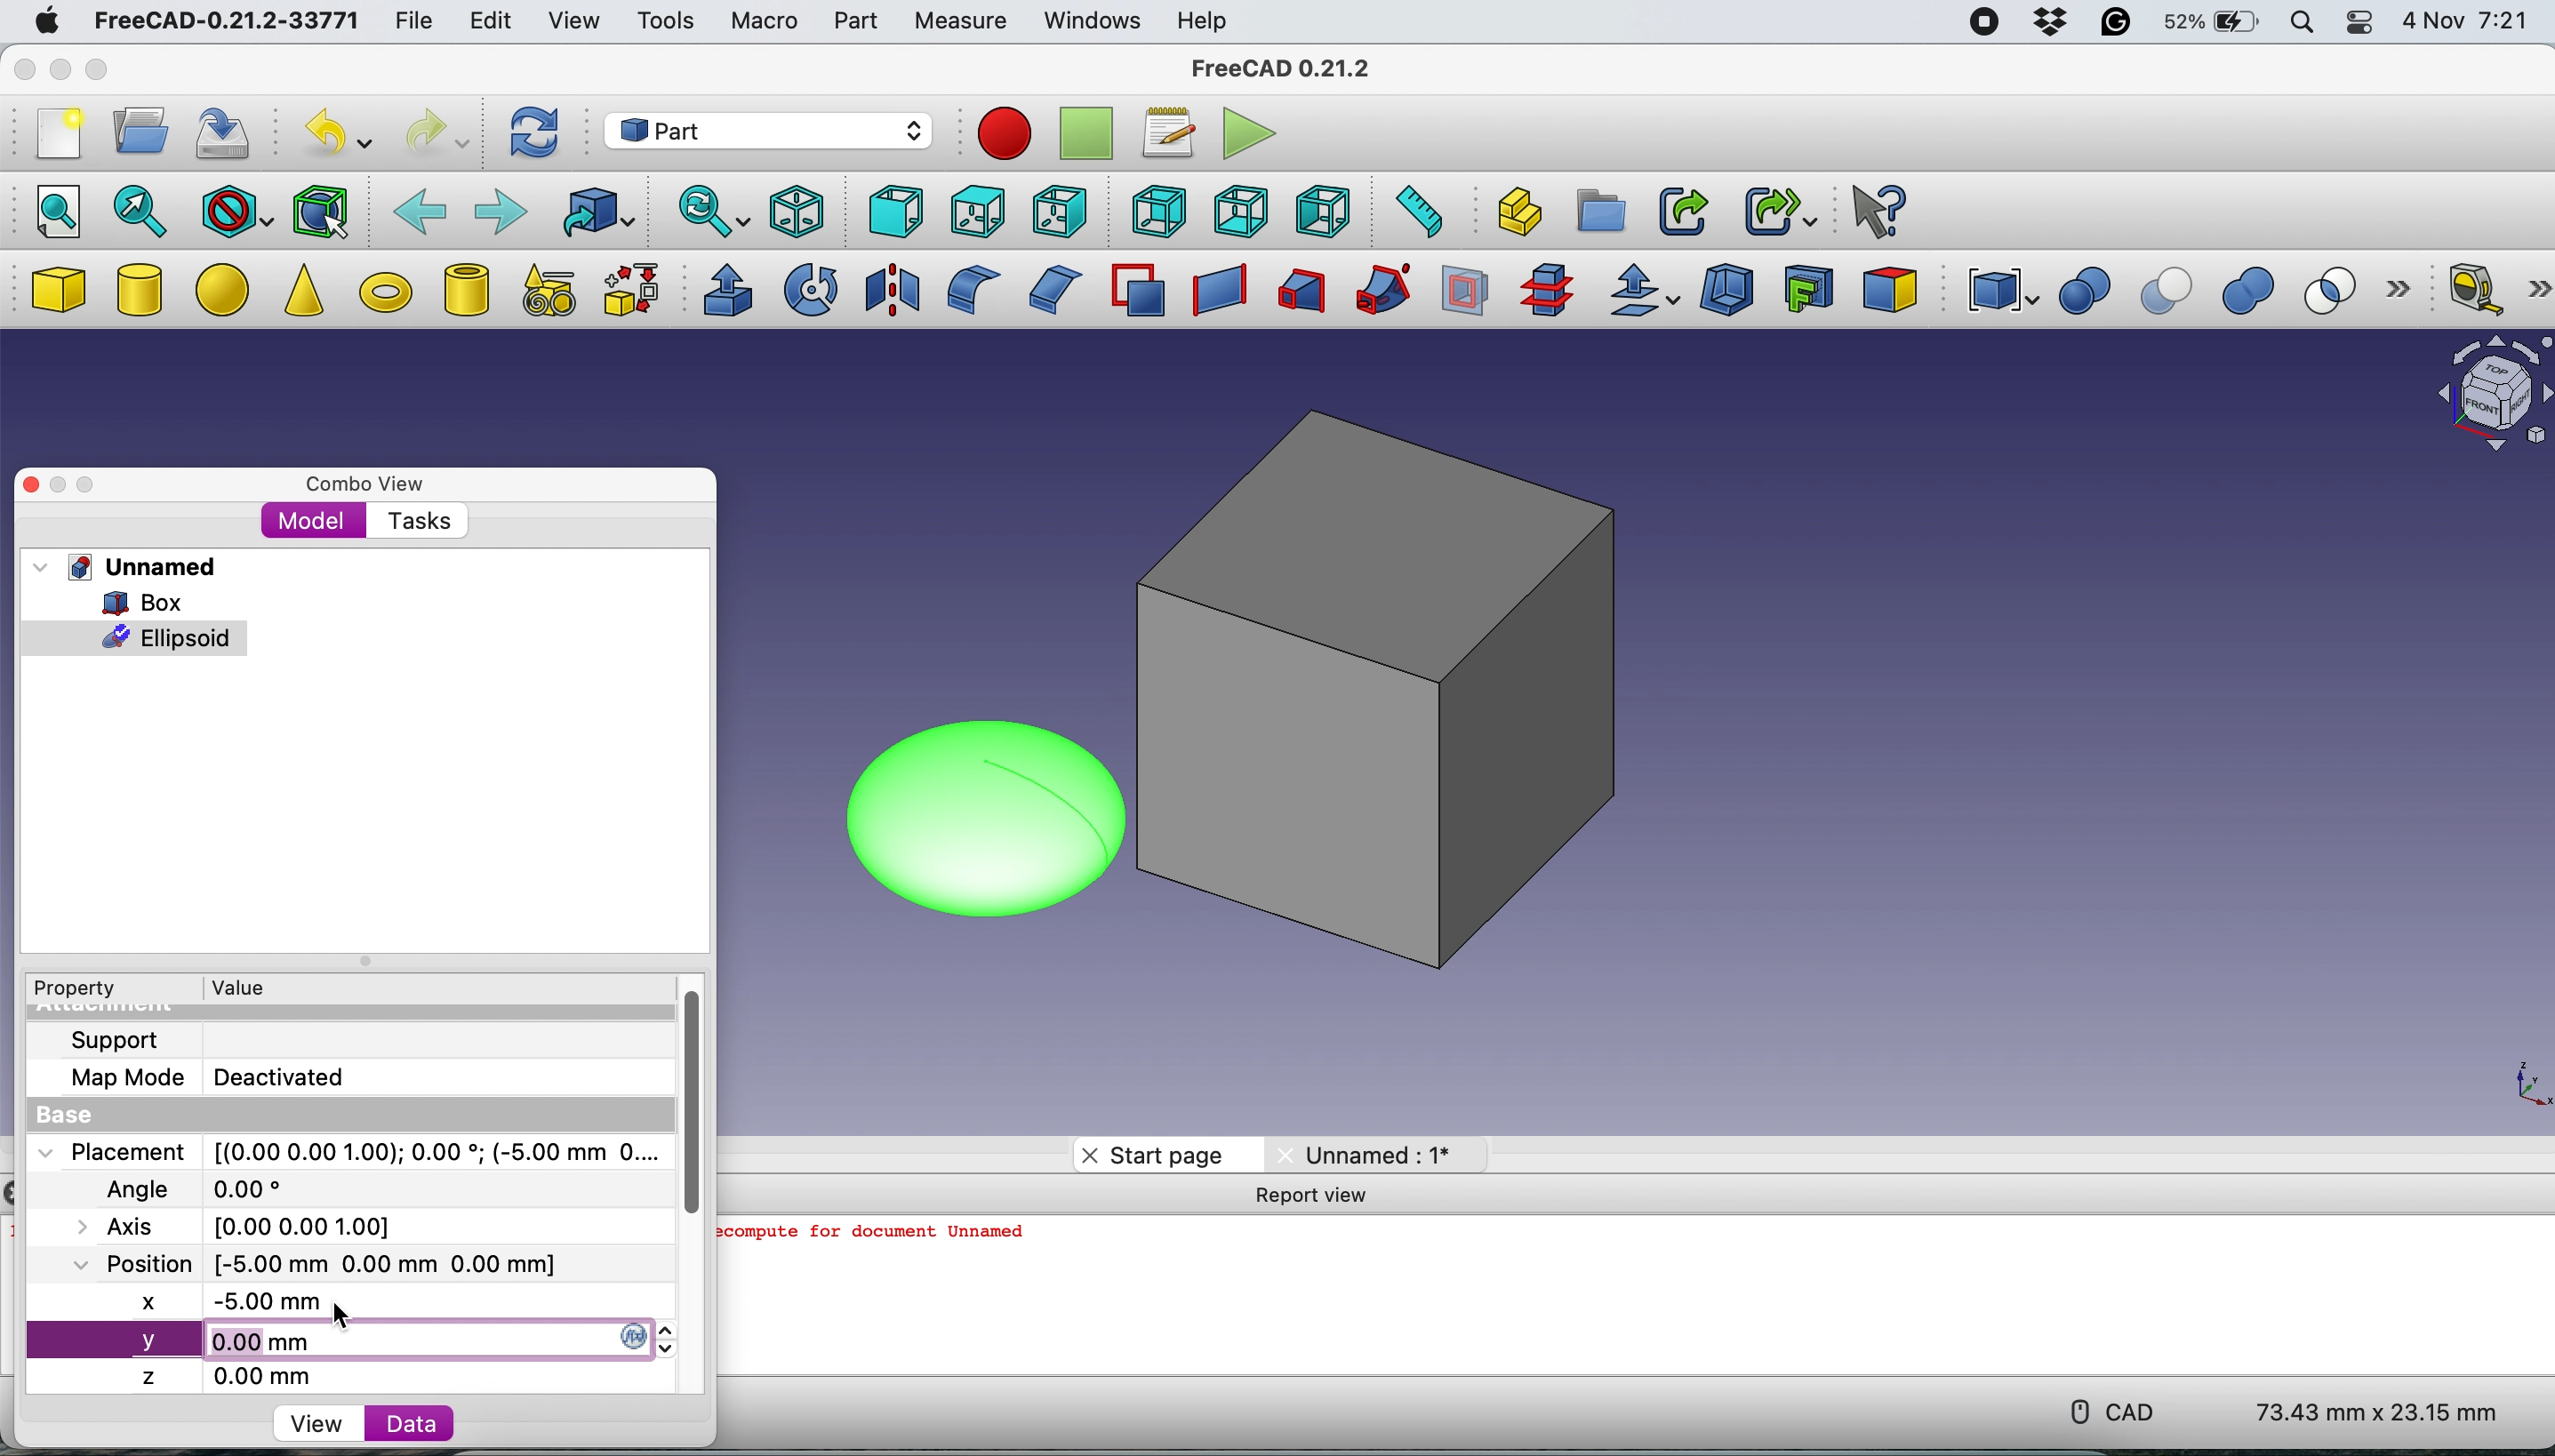  What do you see at coordinates (32, 484) in the screenshot?
I see `close` at bounding box center [32, 484].